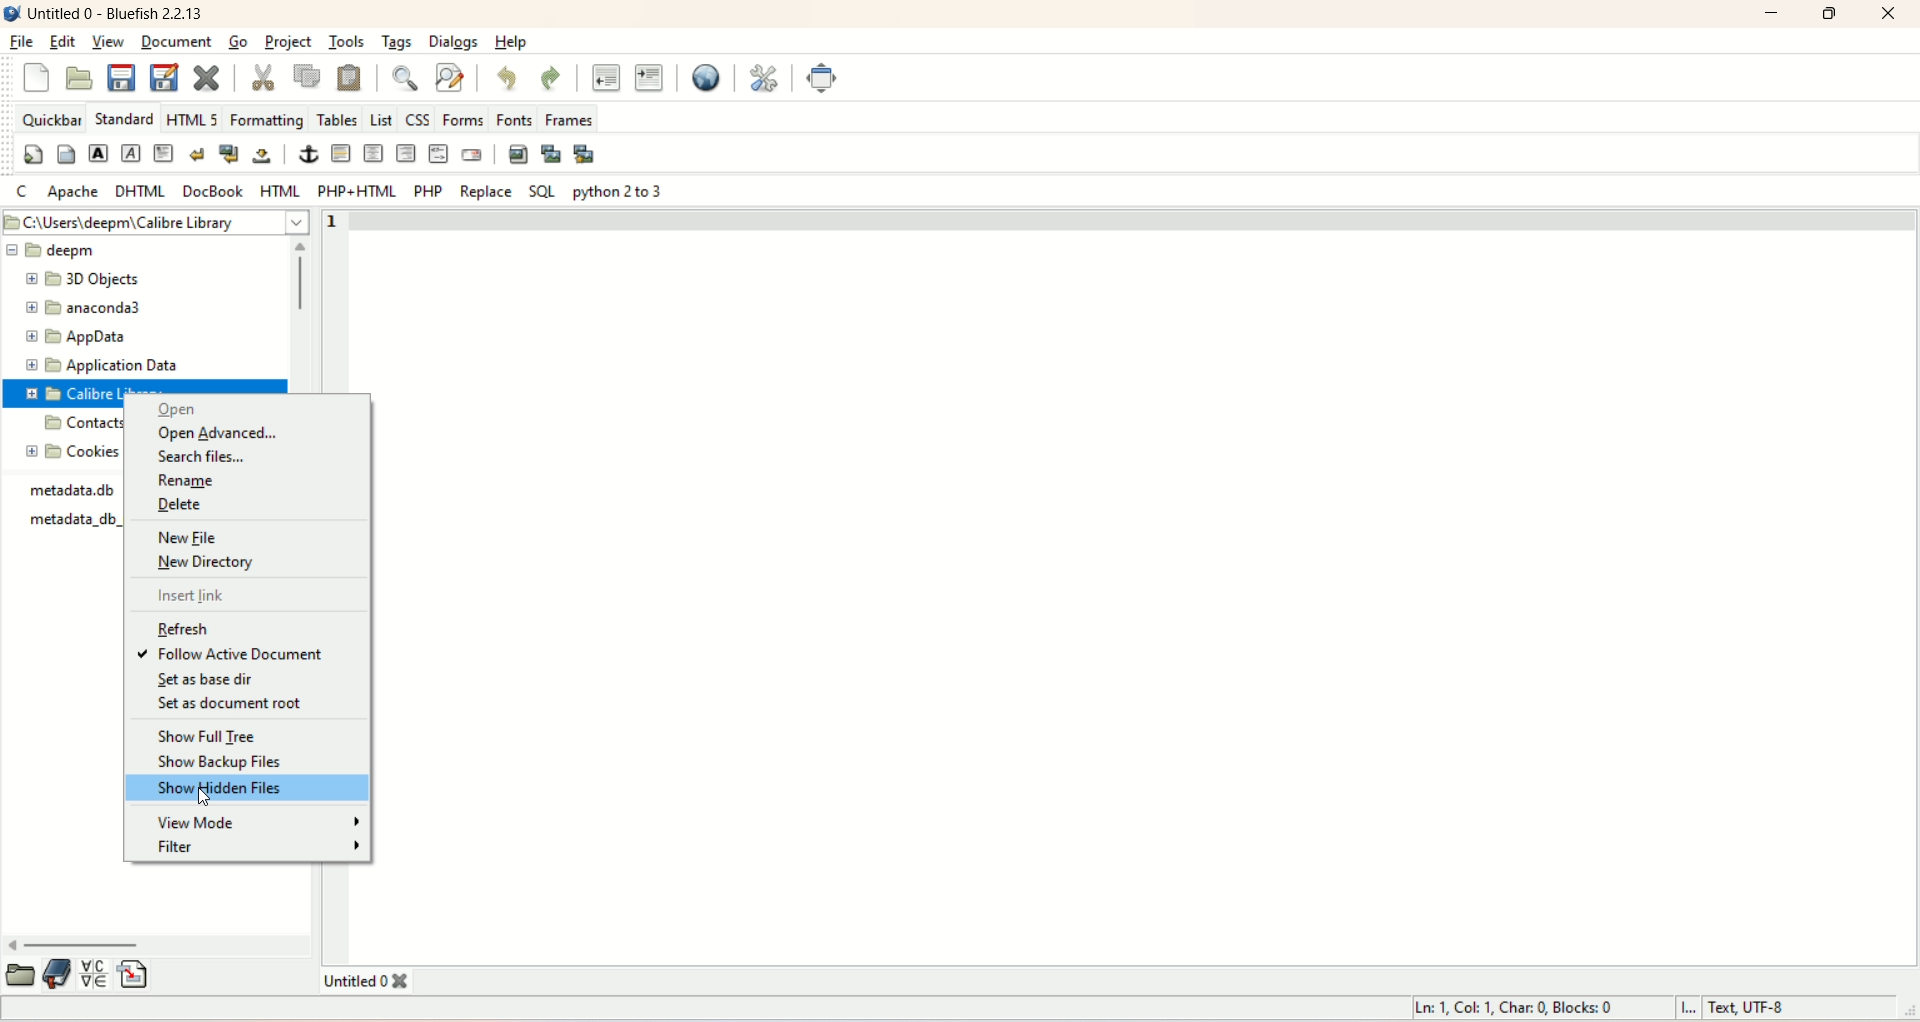  I want to click on location, so click(158, 222).